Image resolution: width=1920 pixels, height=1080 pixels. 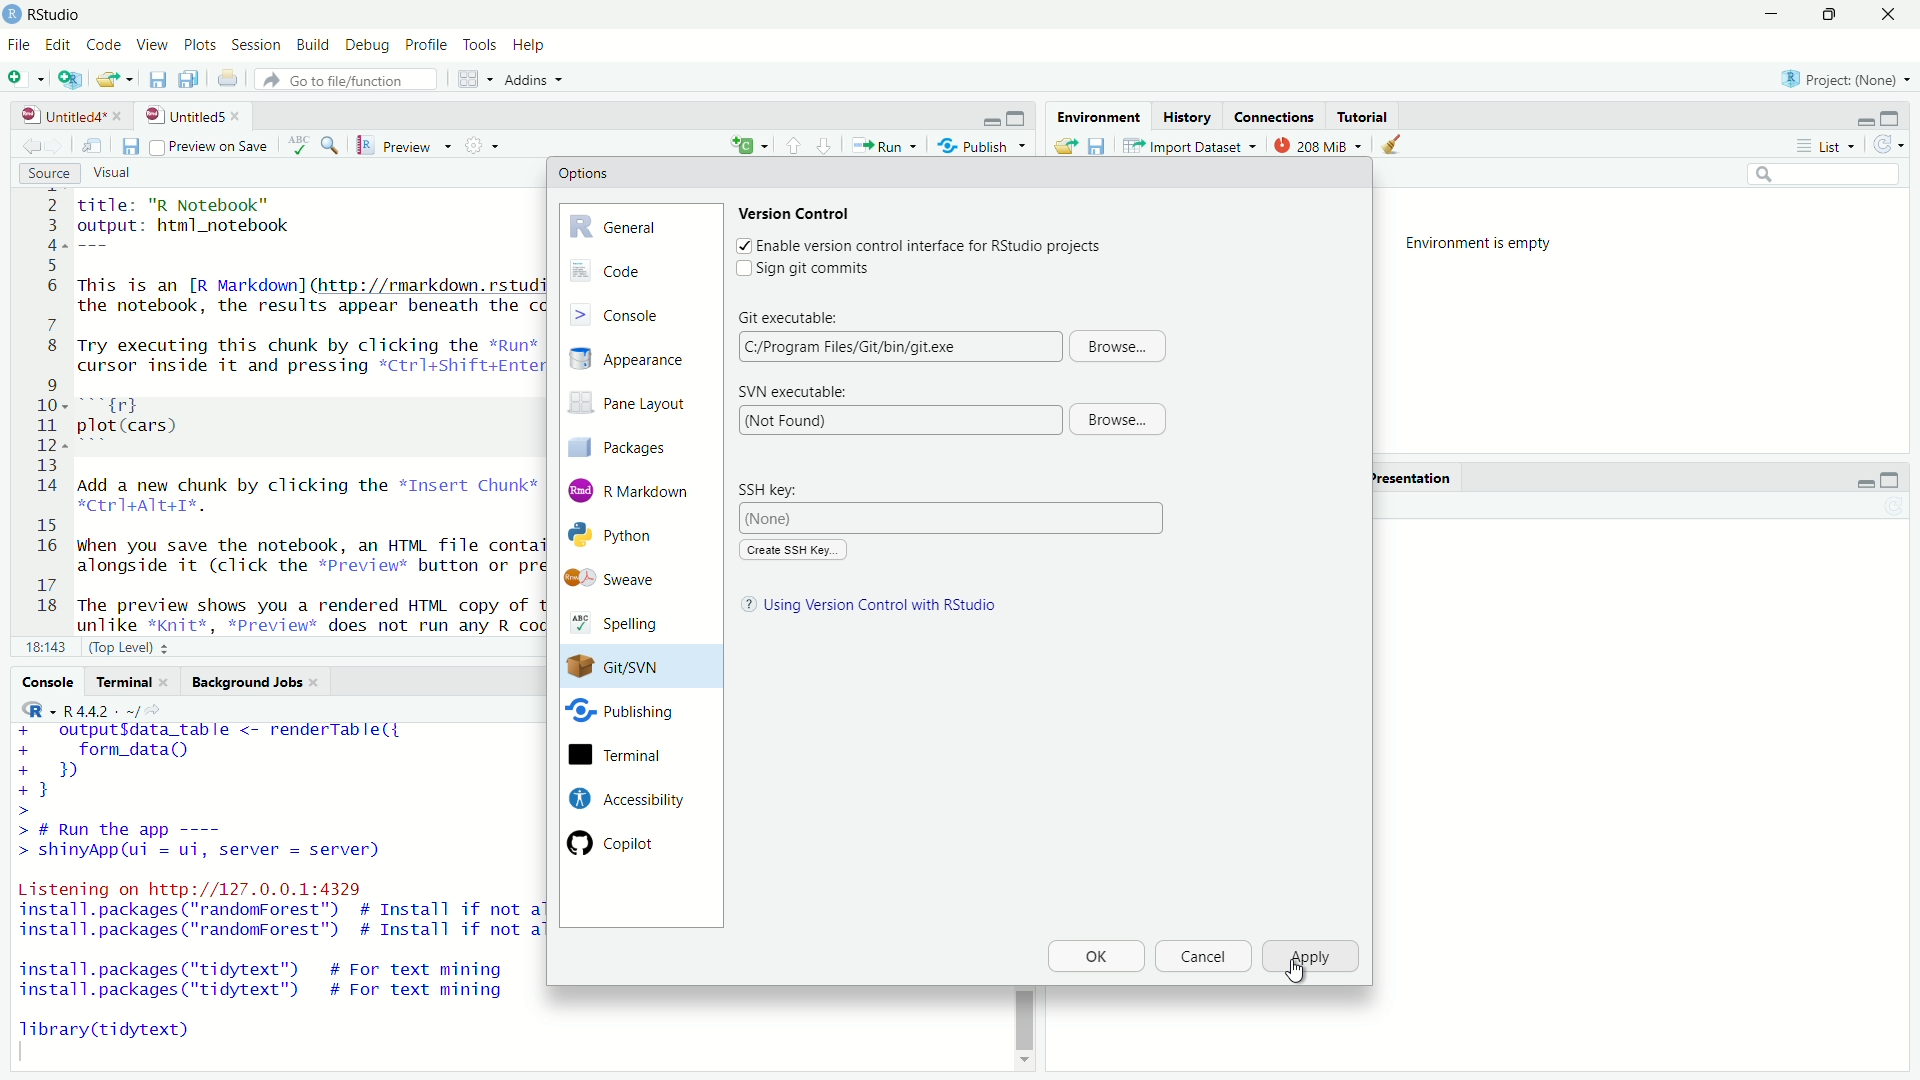 I want to click on minimise, so click(x=1767, y=15).